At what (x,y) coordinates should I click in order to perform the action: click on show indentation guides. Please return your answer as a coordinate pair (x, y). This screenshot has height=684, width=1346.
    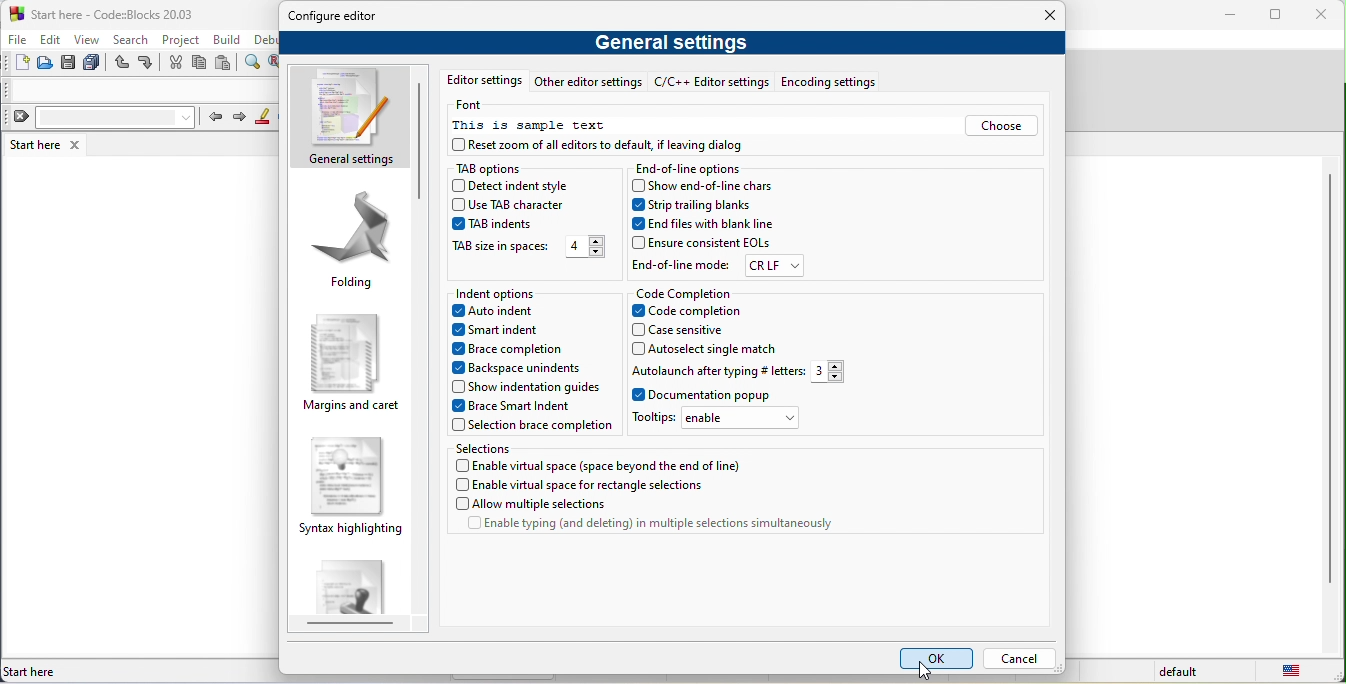
    Looking at the image, I should click on (525, 386).